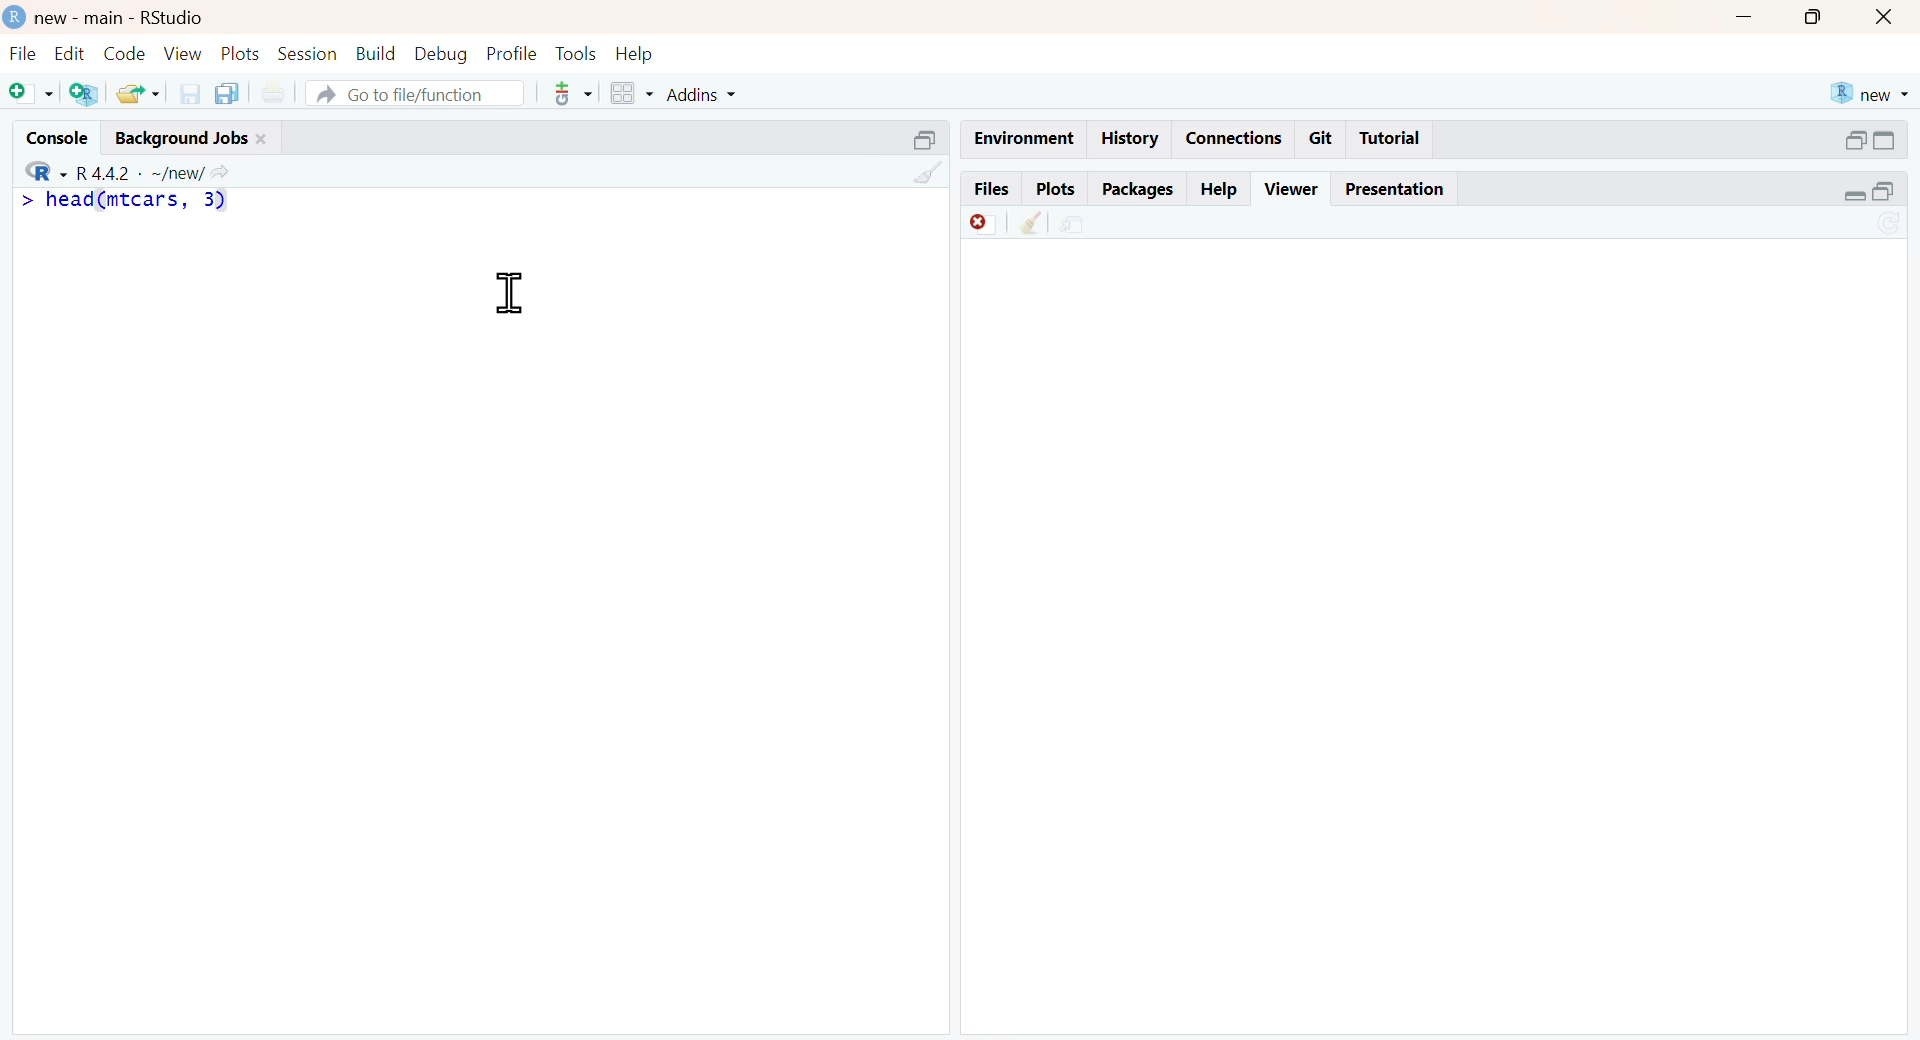 This screenshot has width=1920, height=1040. What do you see at coordinates (1869, 192) in the screenshot?
I see `minimize/maximize` at bounding box center [1869, 192].